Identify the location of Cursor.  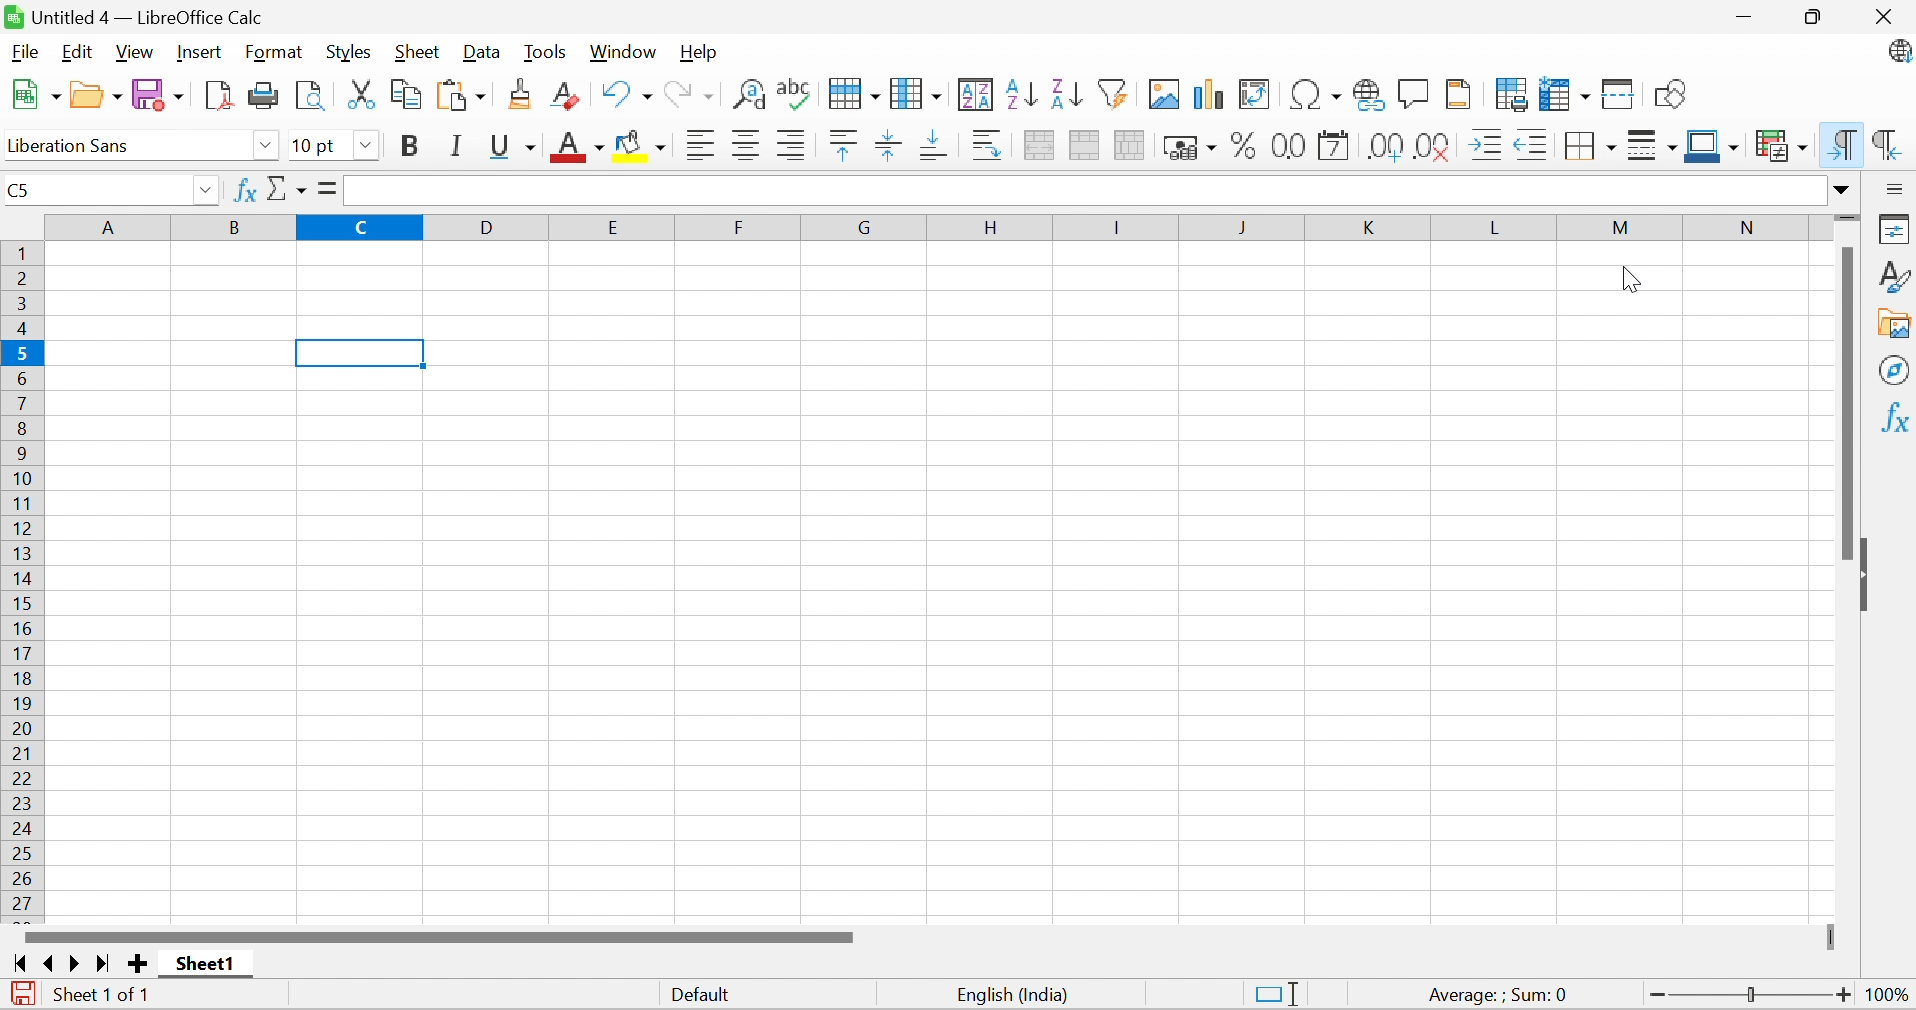
(1630, 279).